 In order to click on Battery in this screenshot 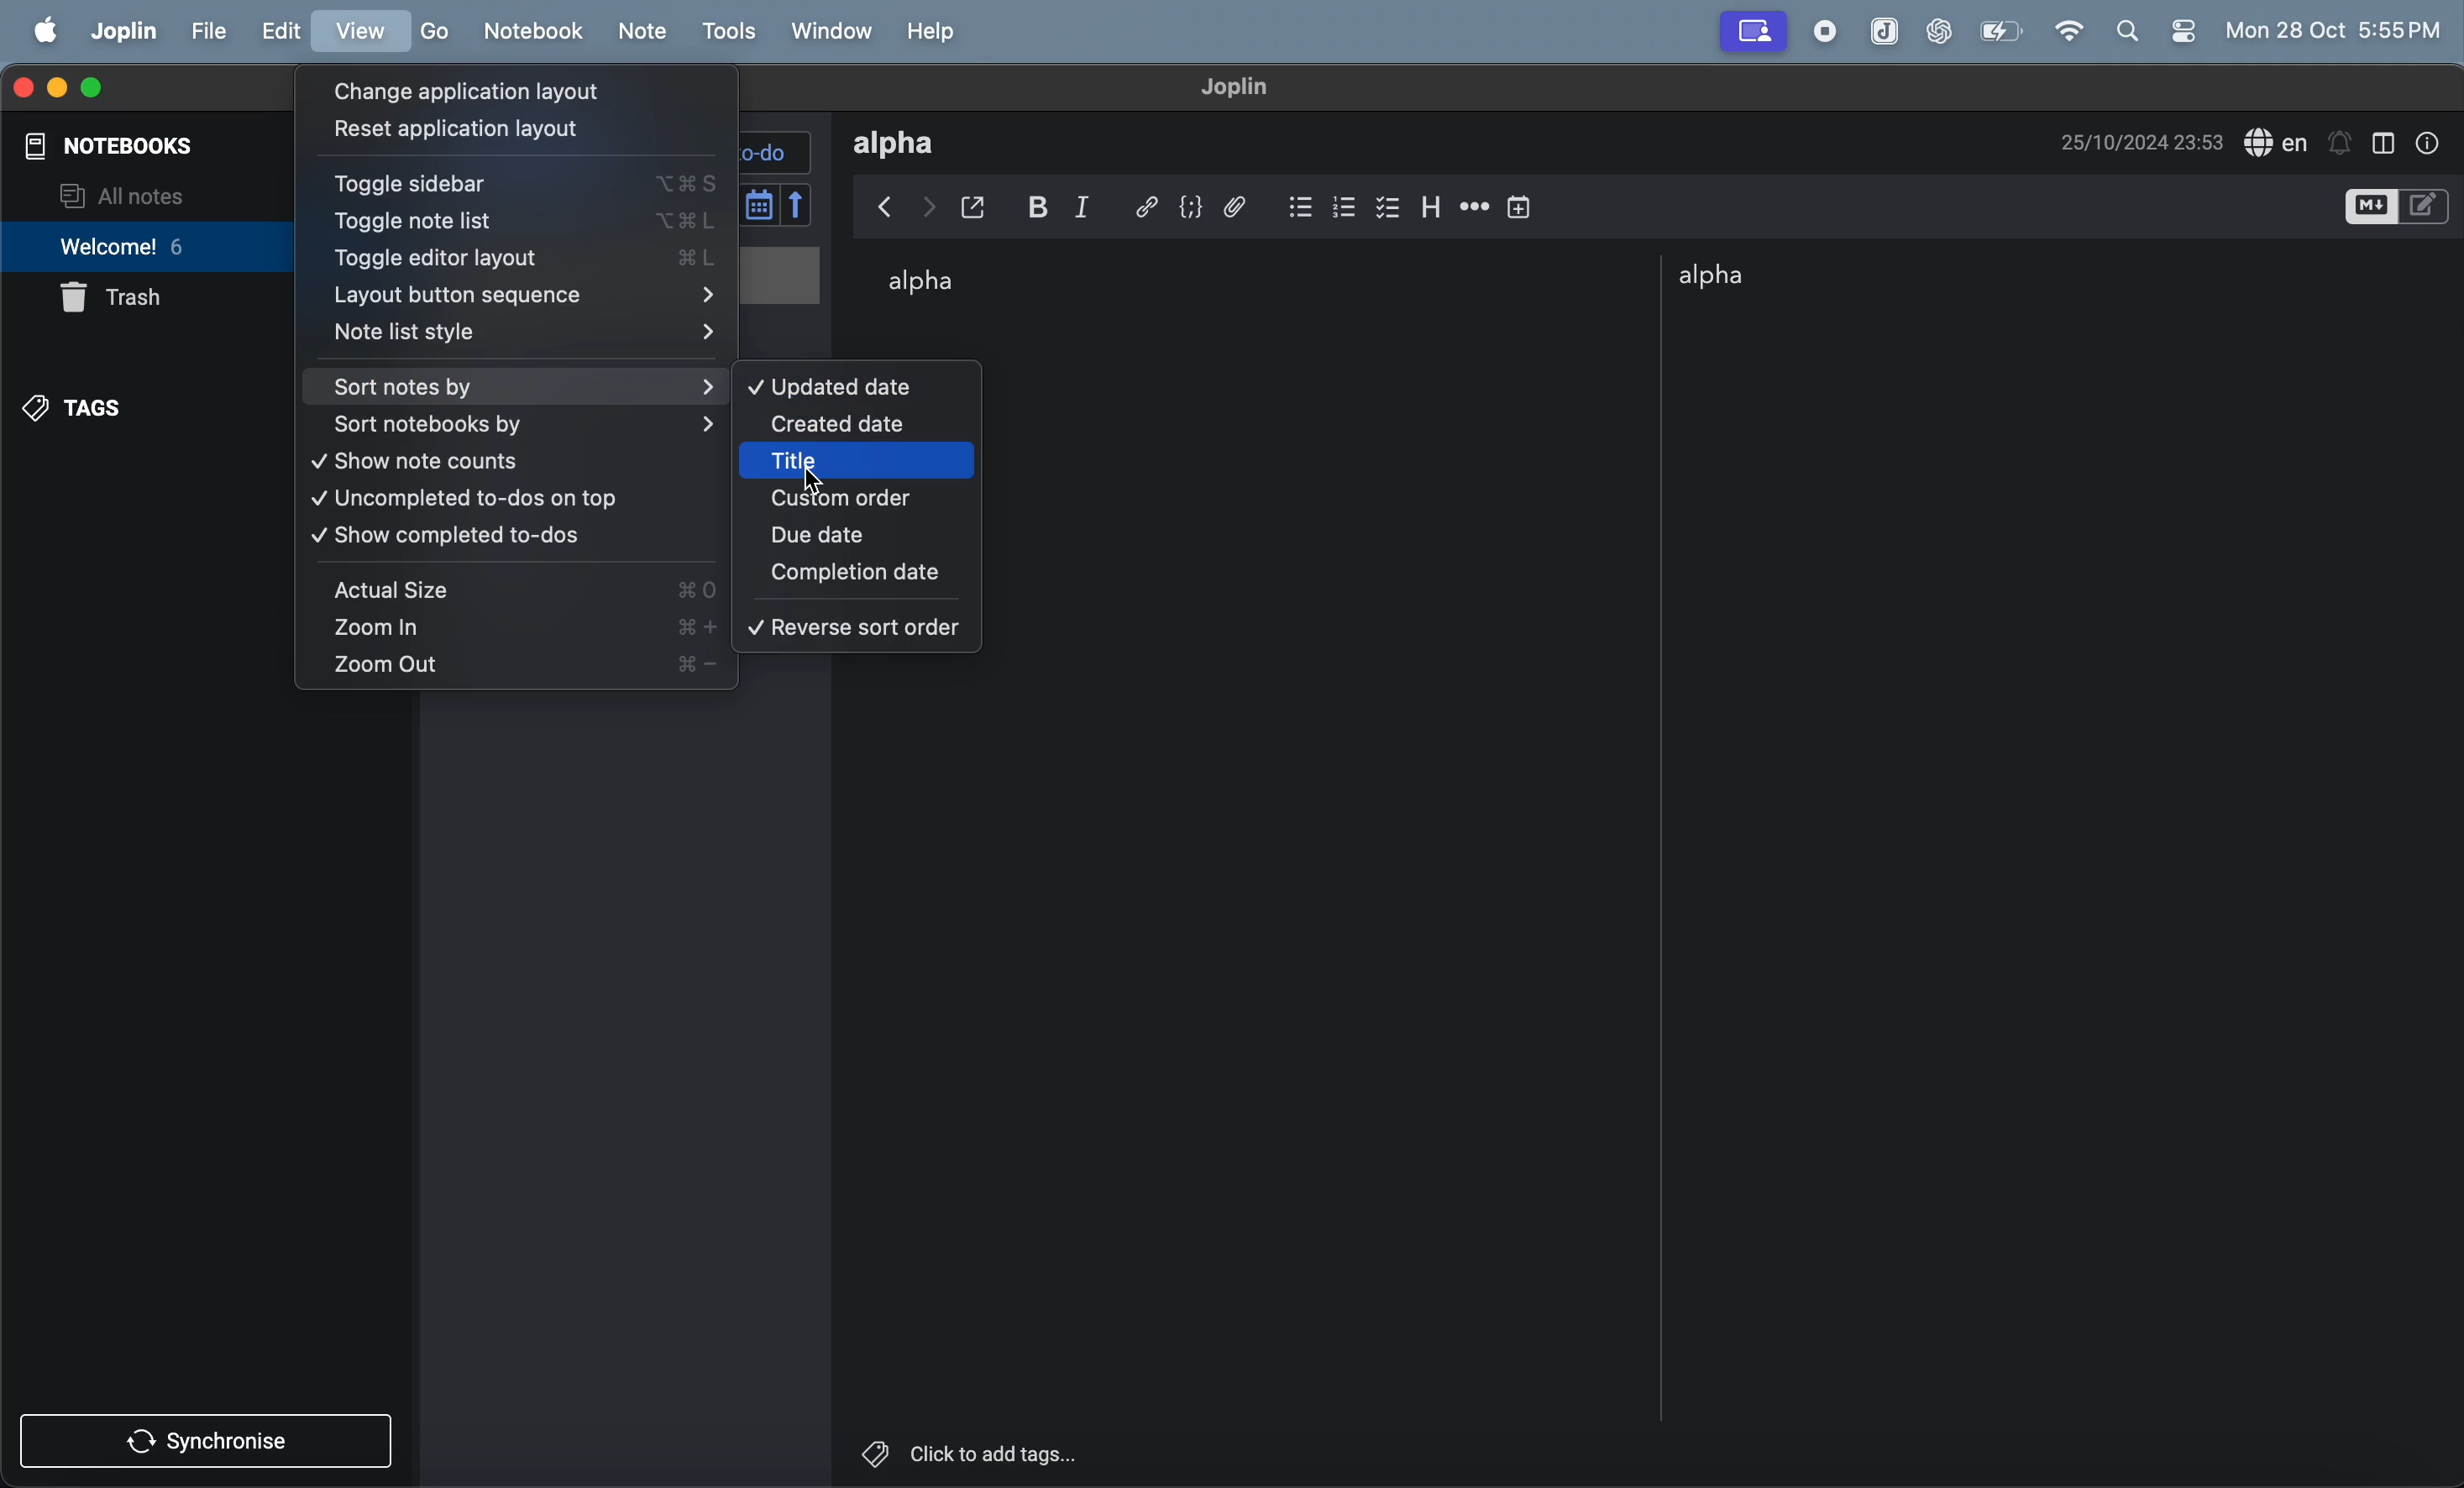, I will do `click(2001, 30)`.